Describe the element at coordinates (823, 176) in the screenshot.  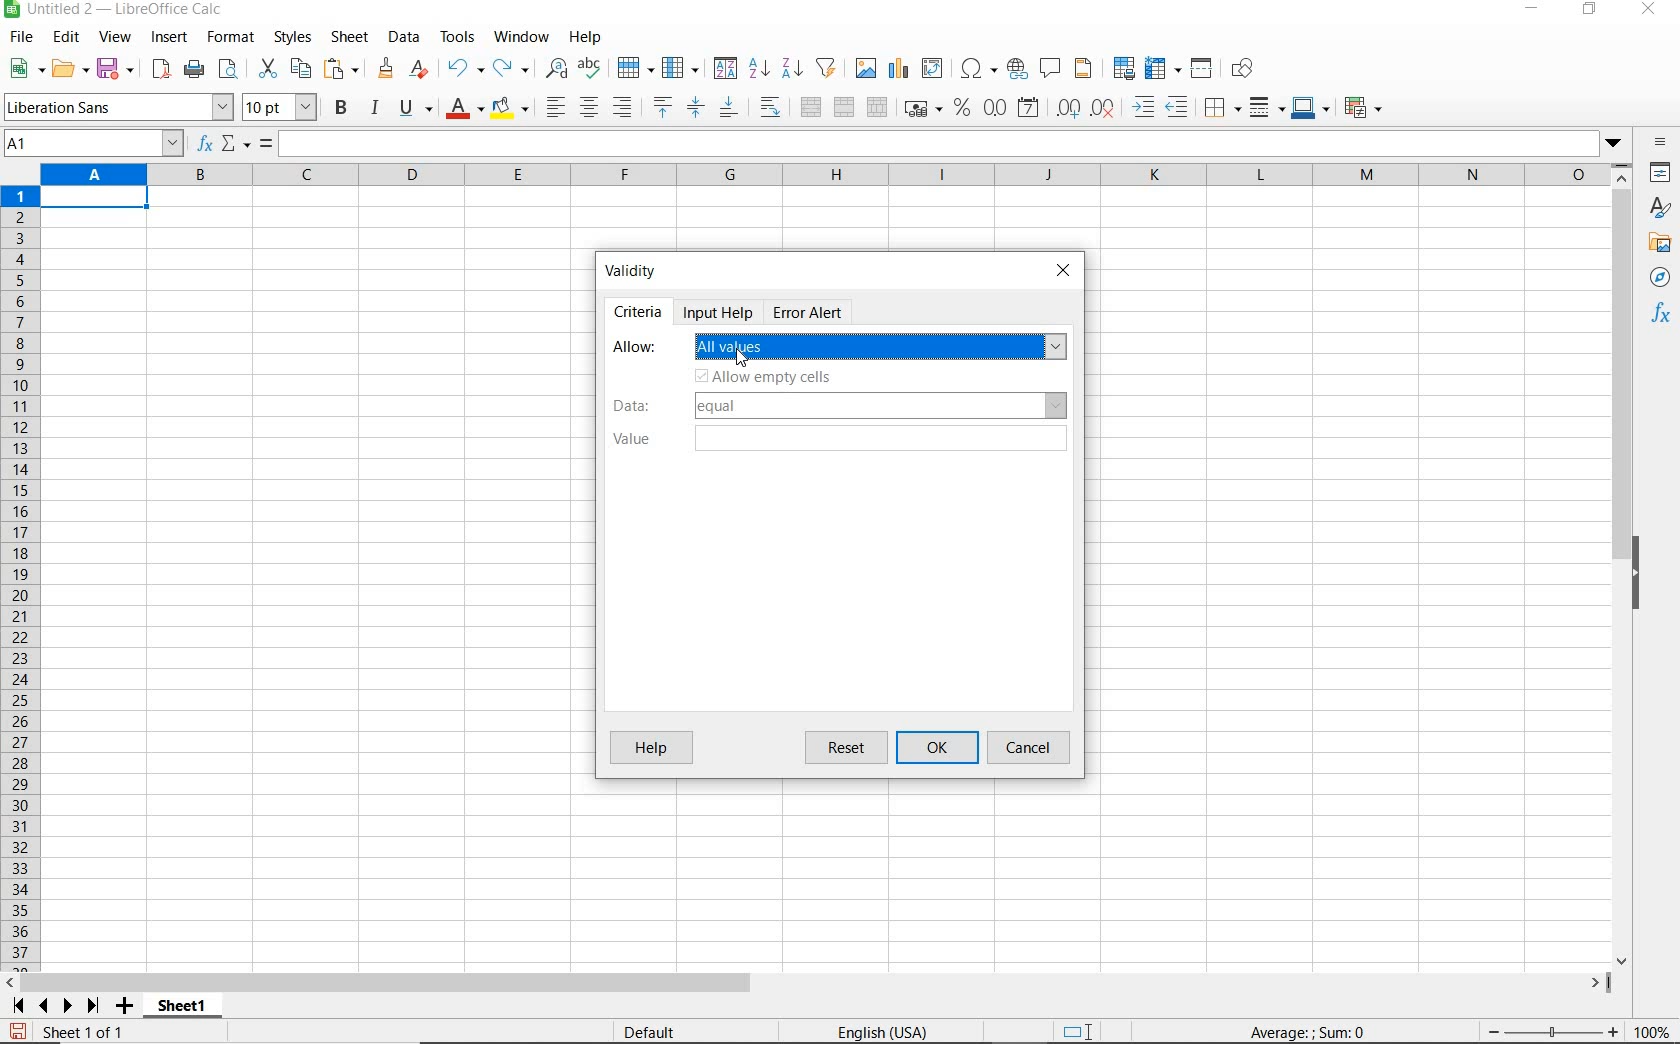
I see `columns` at that location.